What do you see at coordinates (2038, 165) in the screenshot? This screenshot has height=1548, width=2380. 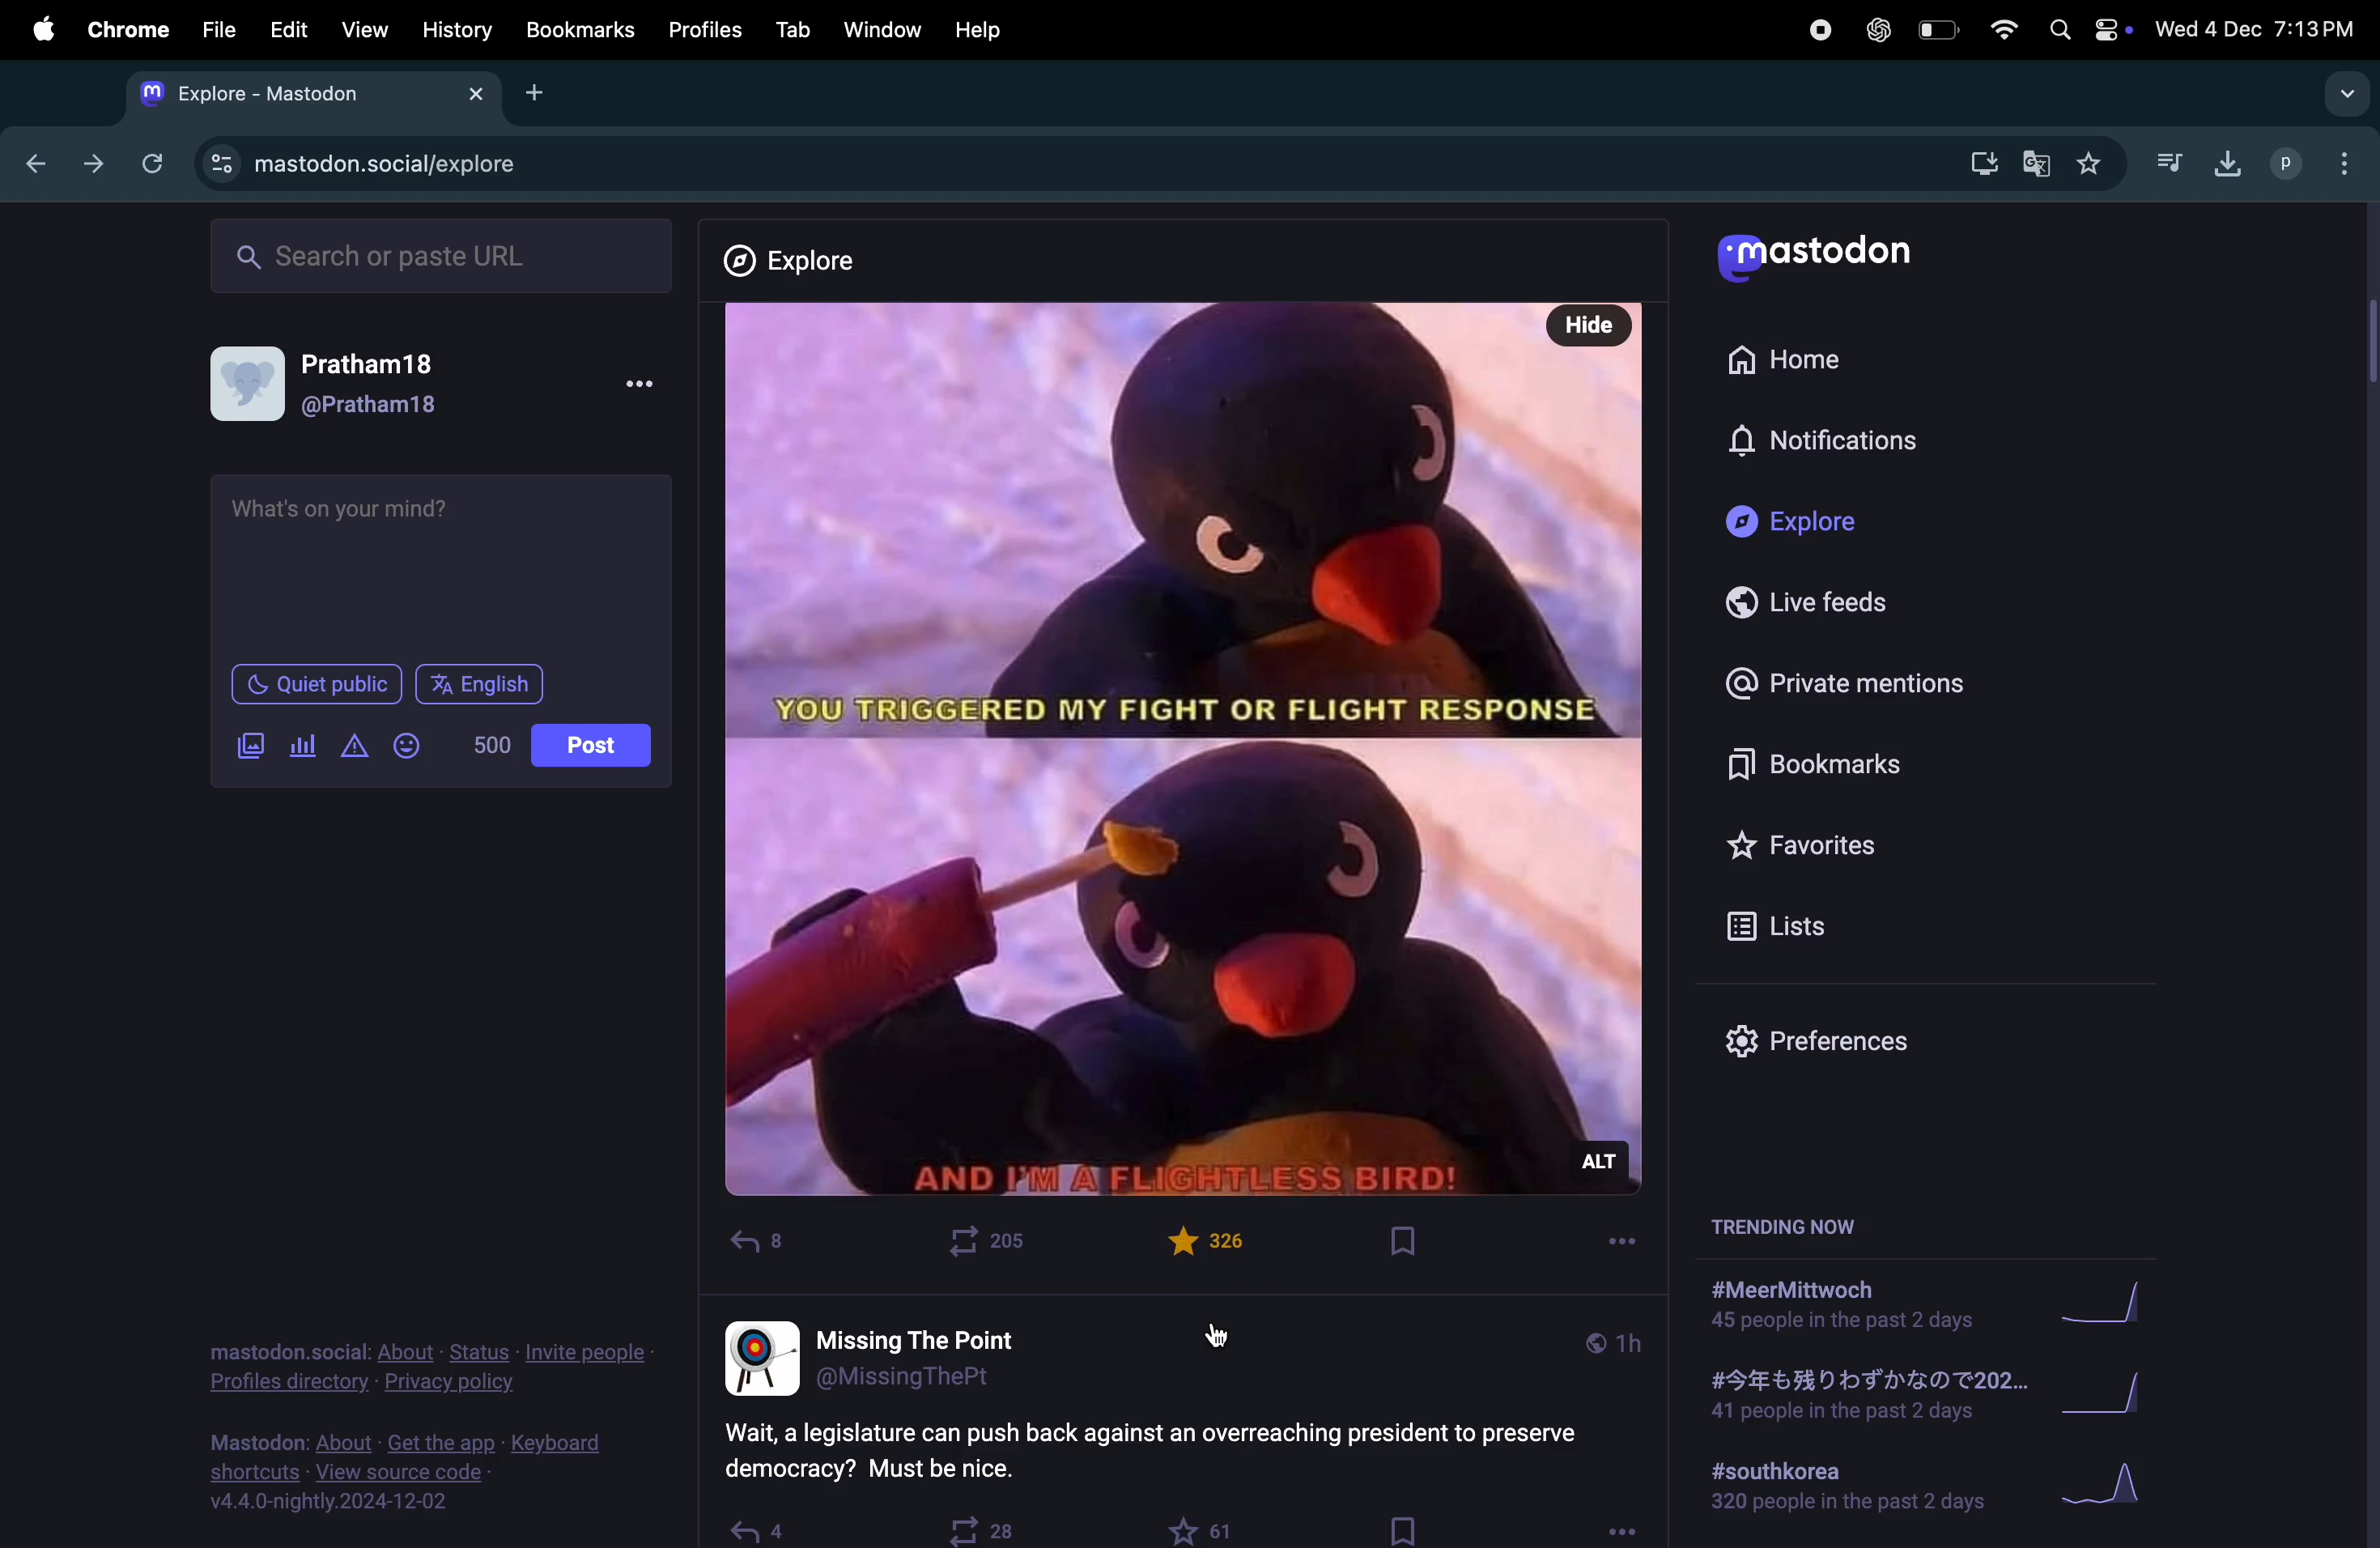 I see `translate` at bounding box center [2038, 165].